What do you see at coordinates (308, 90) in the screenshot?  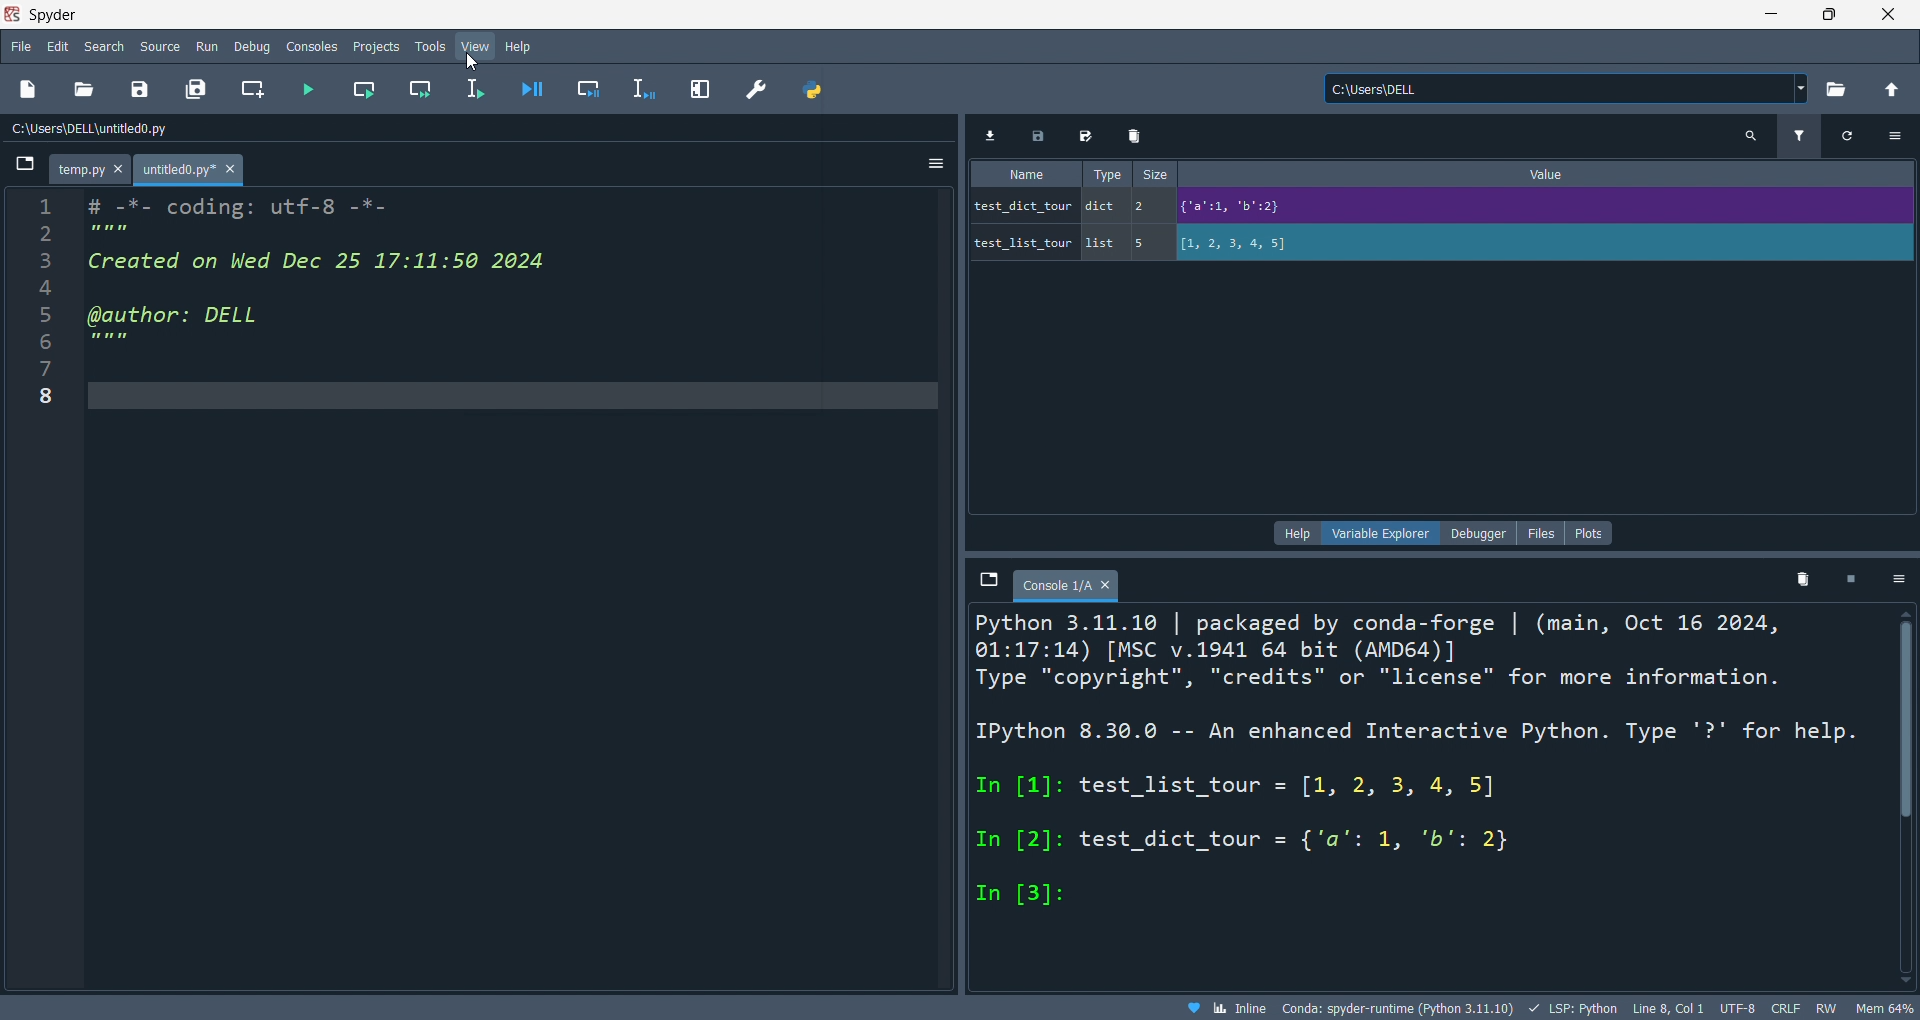 I see `run file` at bounding box center [308, 90].